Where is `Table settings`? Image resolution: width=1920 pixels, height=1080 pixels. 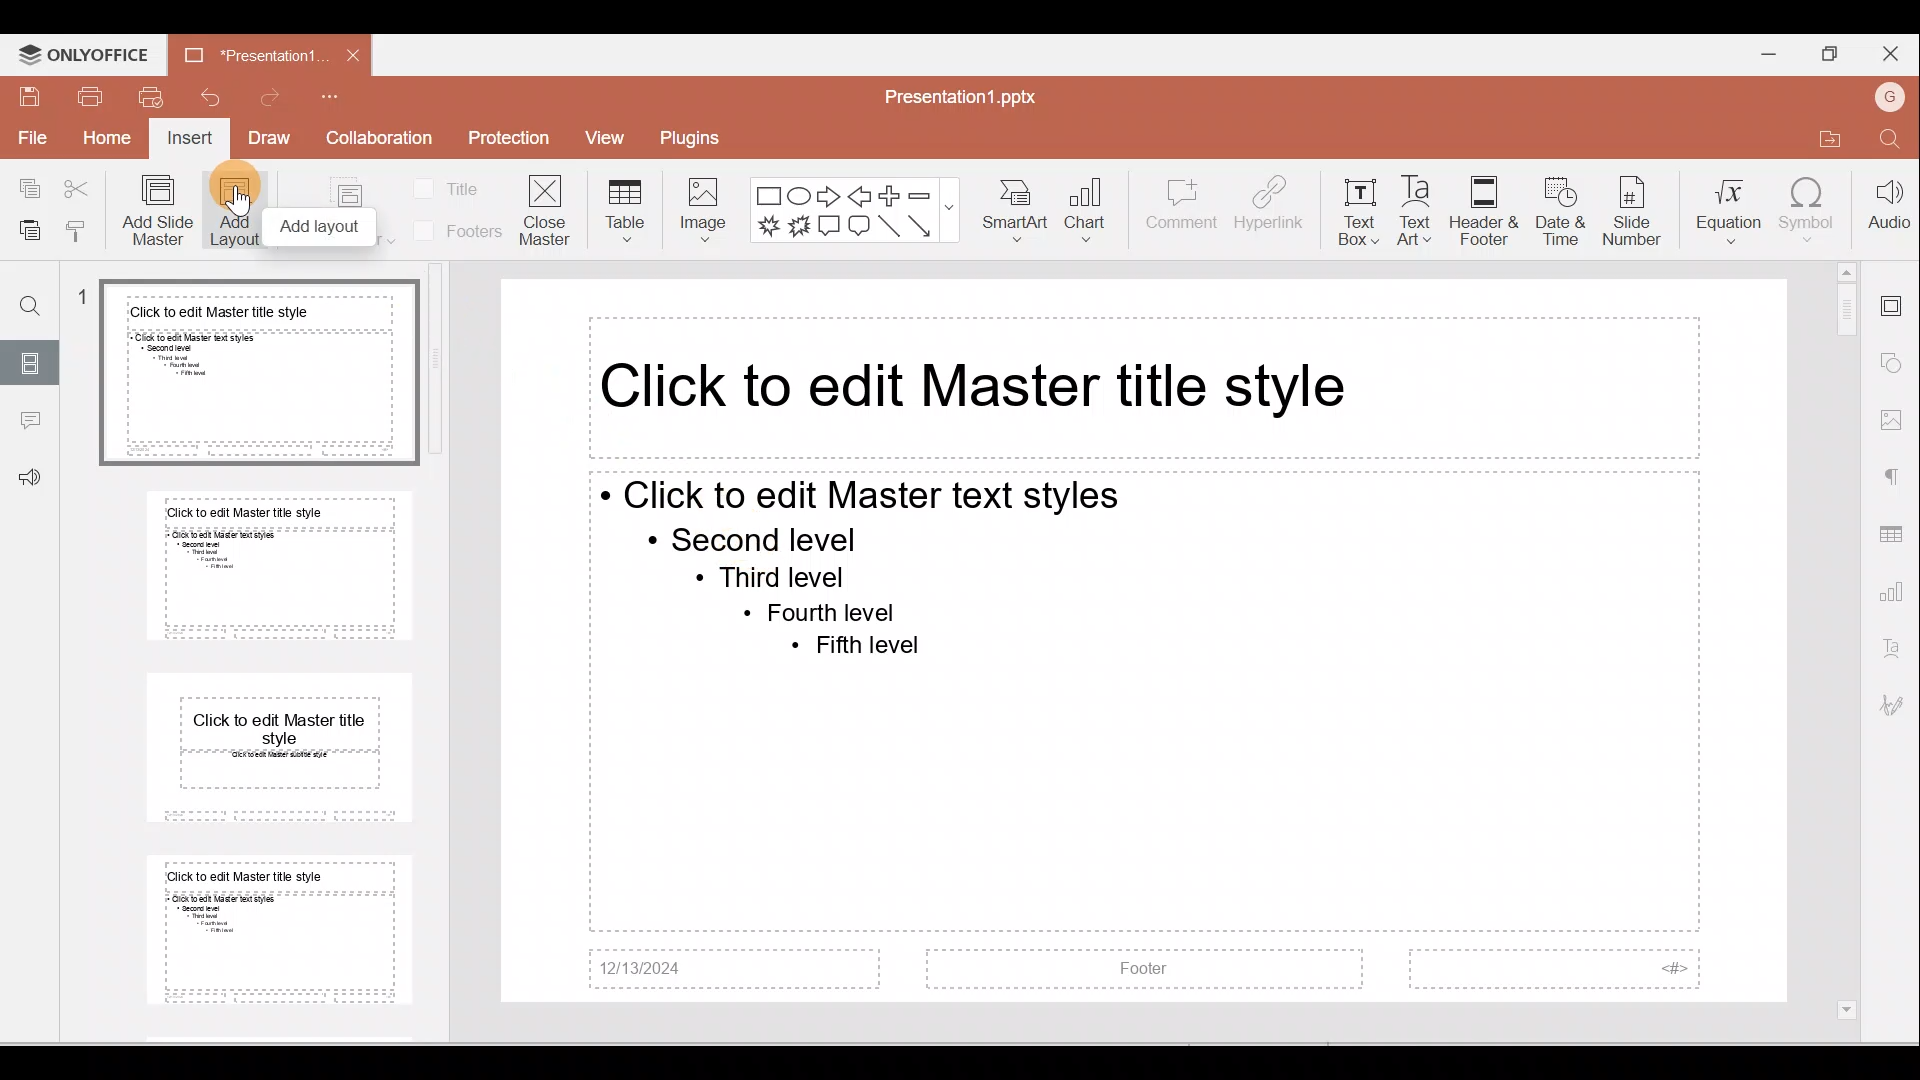 Table settings is located at coordinates (1892, 533).